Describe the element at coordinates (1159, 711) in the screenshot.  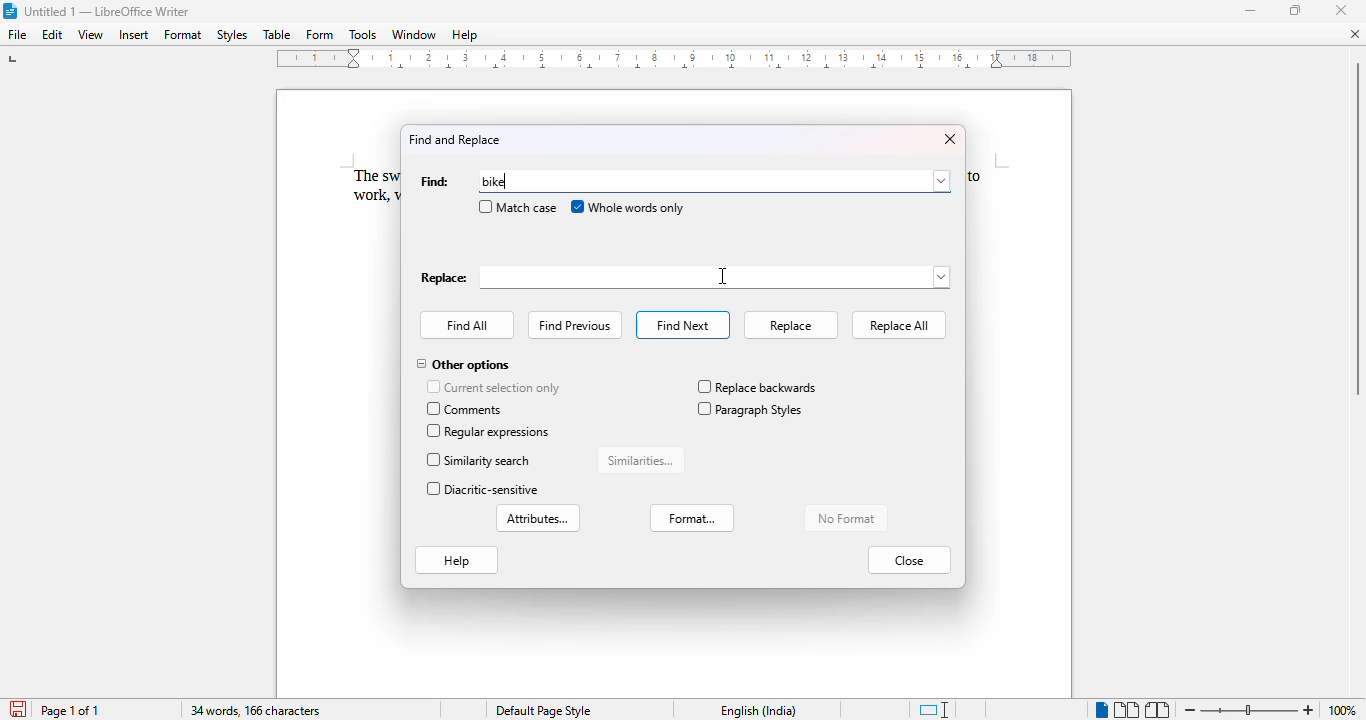
I see `book view` at that location.